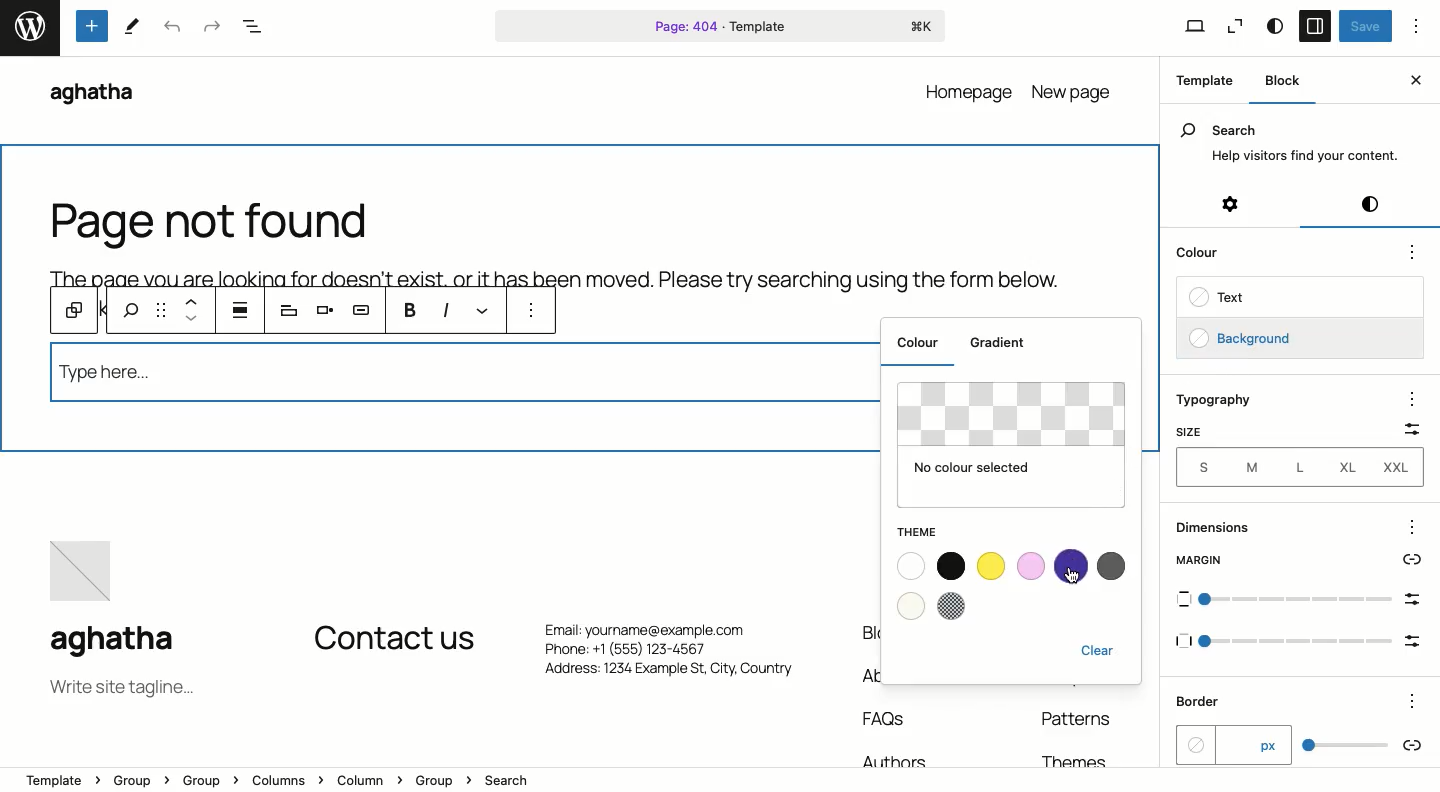 This screenshot has width=1440, height=792. Describe the element at coordinates (665, 650) in the screenshot. I see `Phone: +1 (555) 123-4567` at that location.